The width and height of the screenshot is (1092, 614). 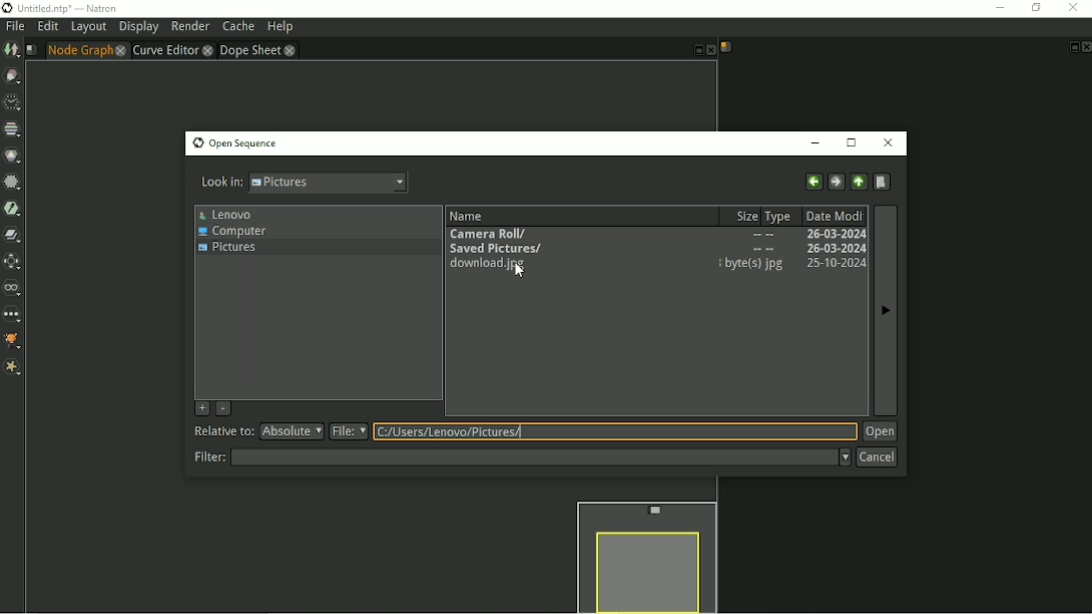 I want to click on Float pane, so click(x=694, y=51).